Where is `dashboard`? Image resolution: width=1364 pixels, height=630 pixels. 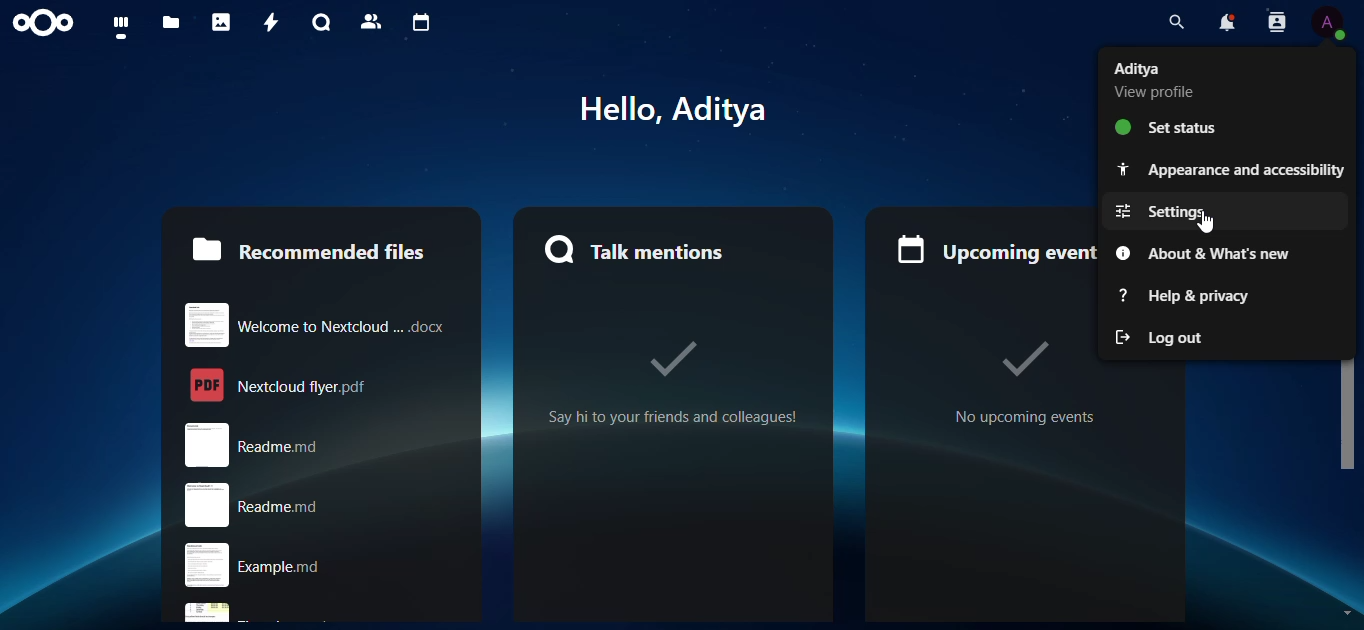
dashboard is located at coordinates (123, 27).